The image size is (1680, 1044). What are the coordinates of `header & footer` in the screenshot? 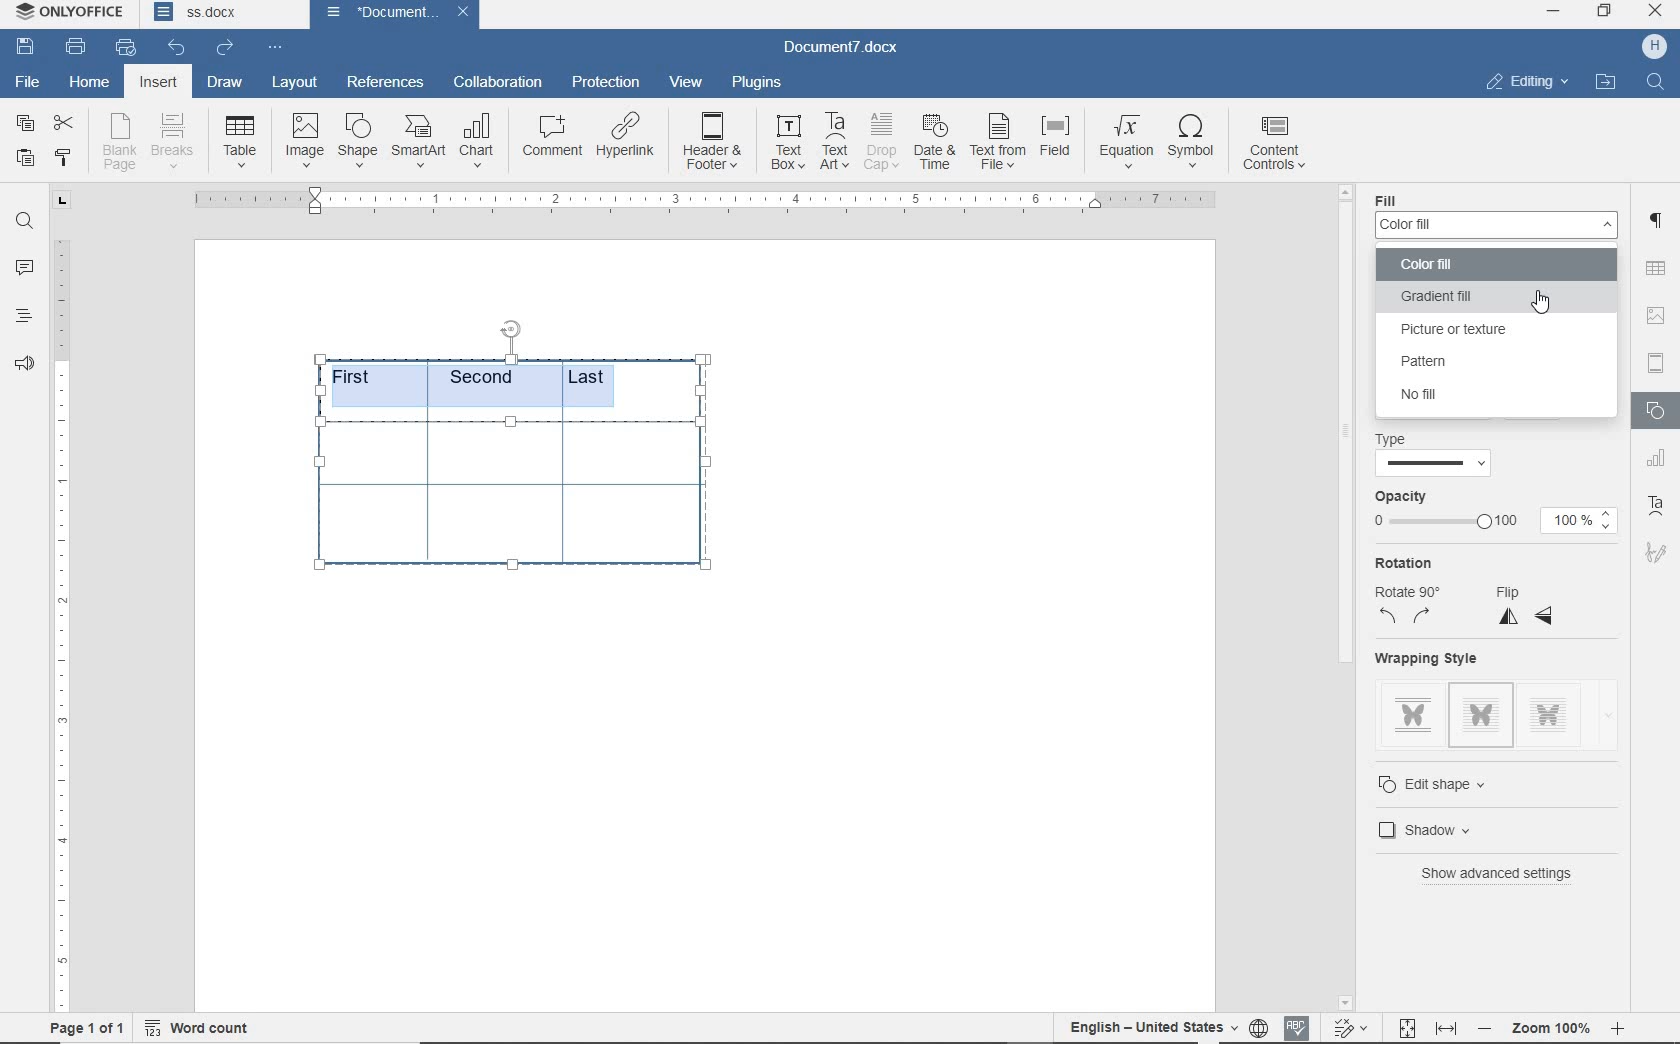 It's located at (713, 142).